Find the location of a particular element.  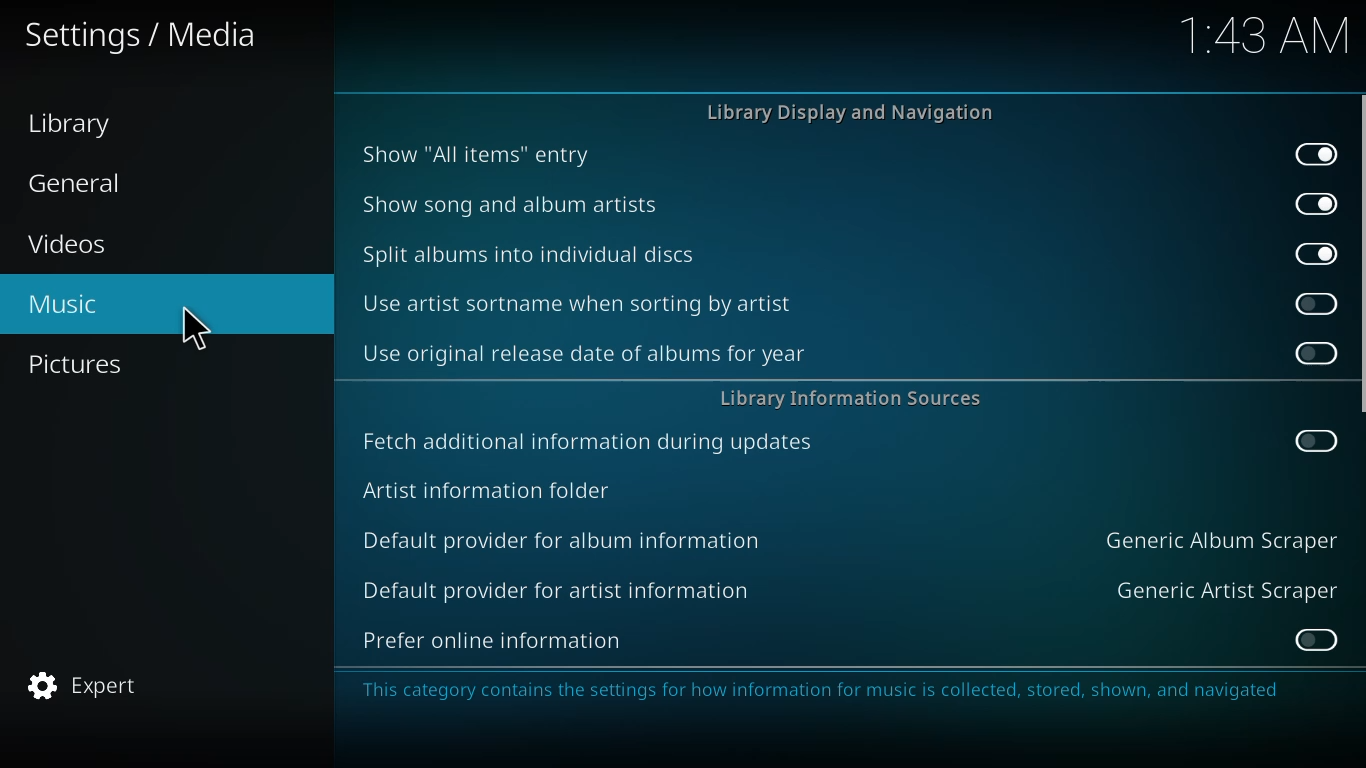

music is located at coordinates (61, 306).